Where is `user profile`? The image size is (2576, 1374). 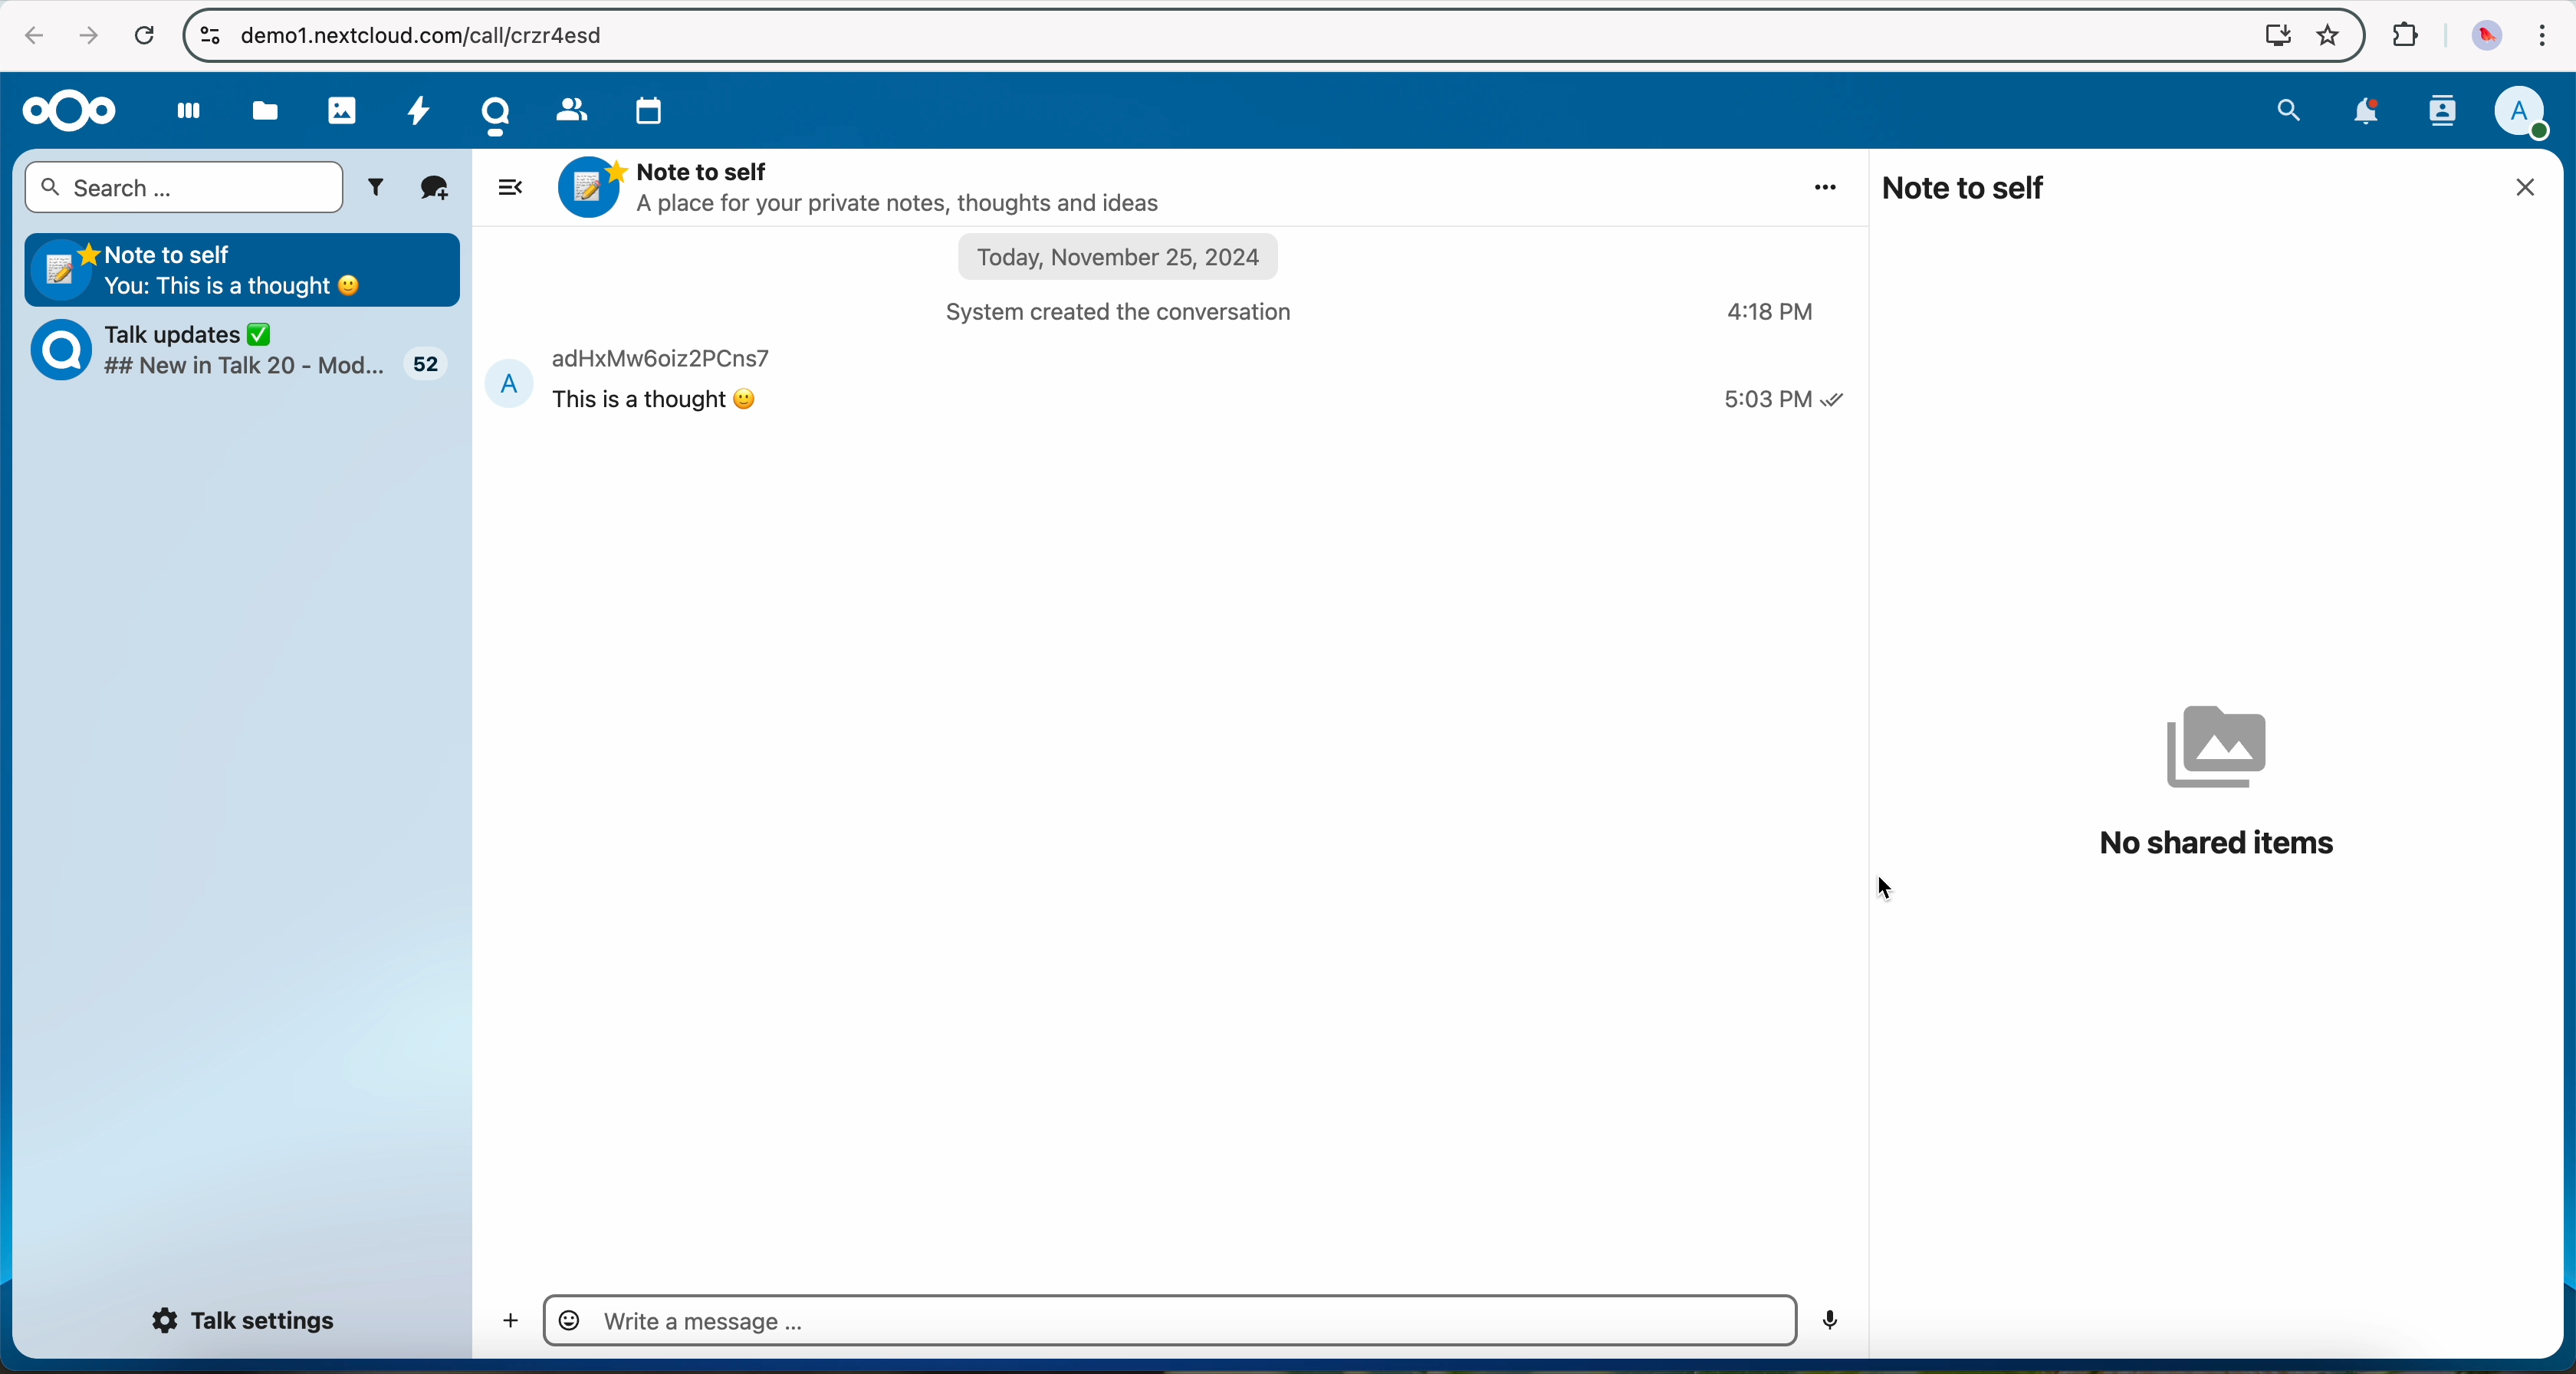
user profile is located at coordinates (2531, 113).